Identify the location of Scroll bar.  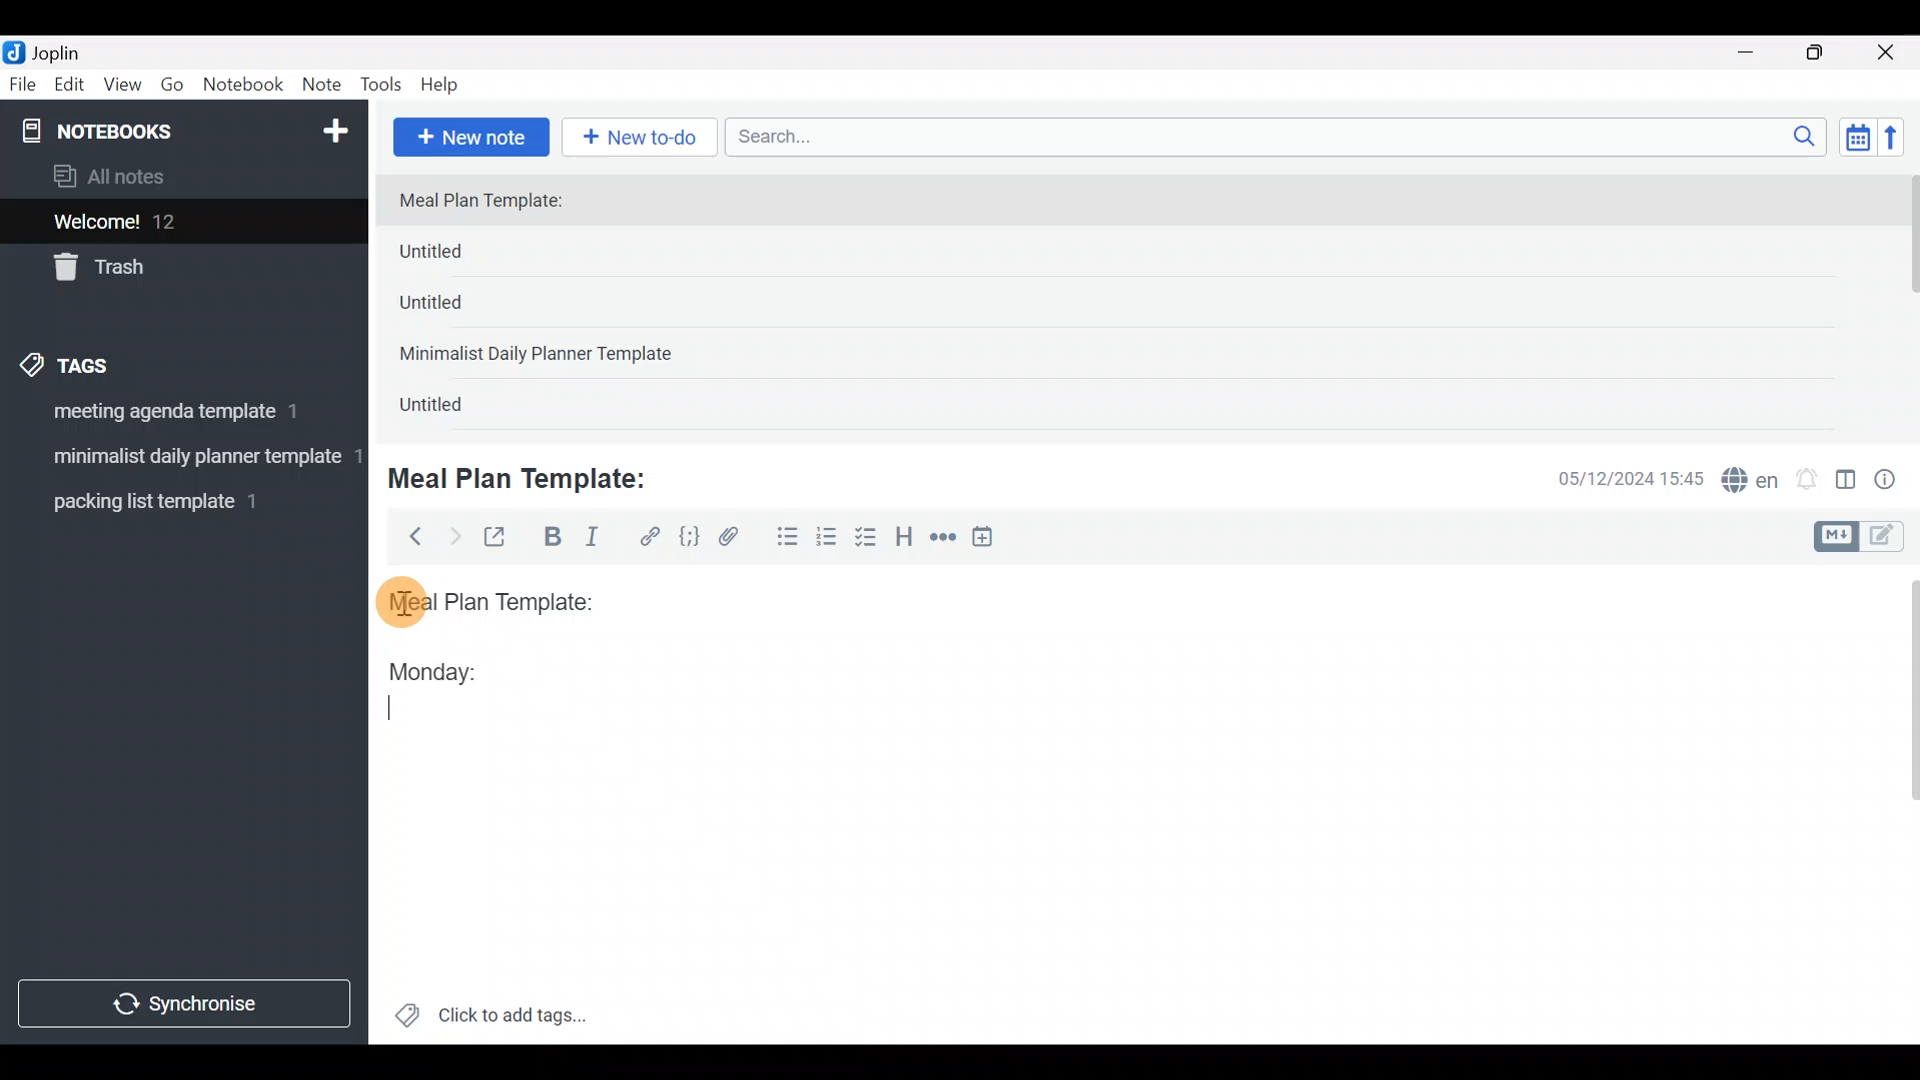
(1908, 302).